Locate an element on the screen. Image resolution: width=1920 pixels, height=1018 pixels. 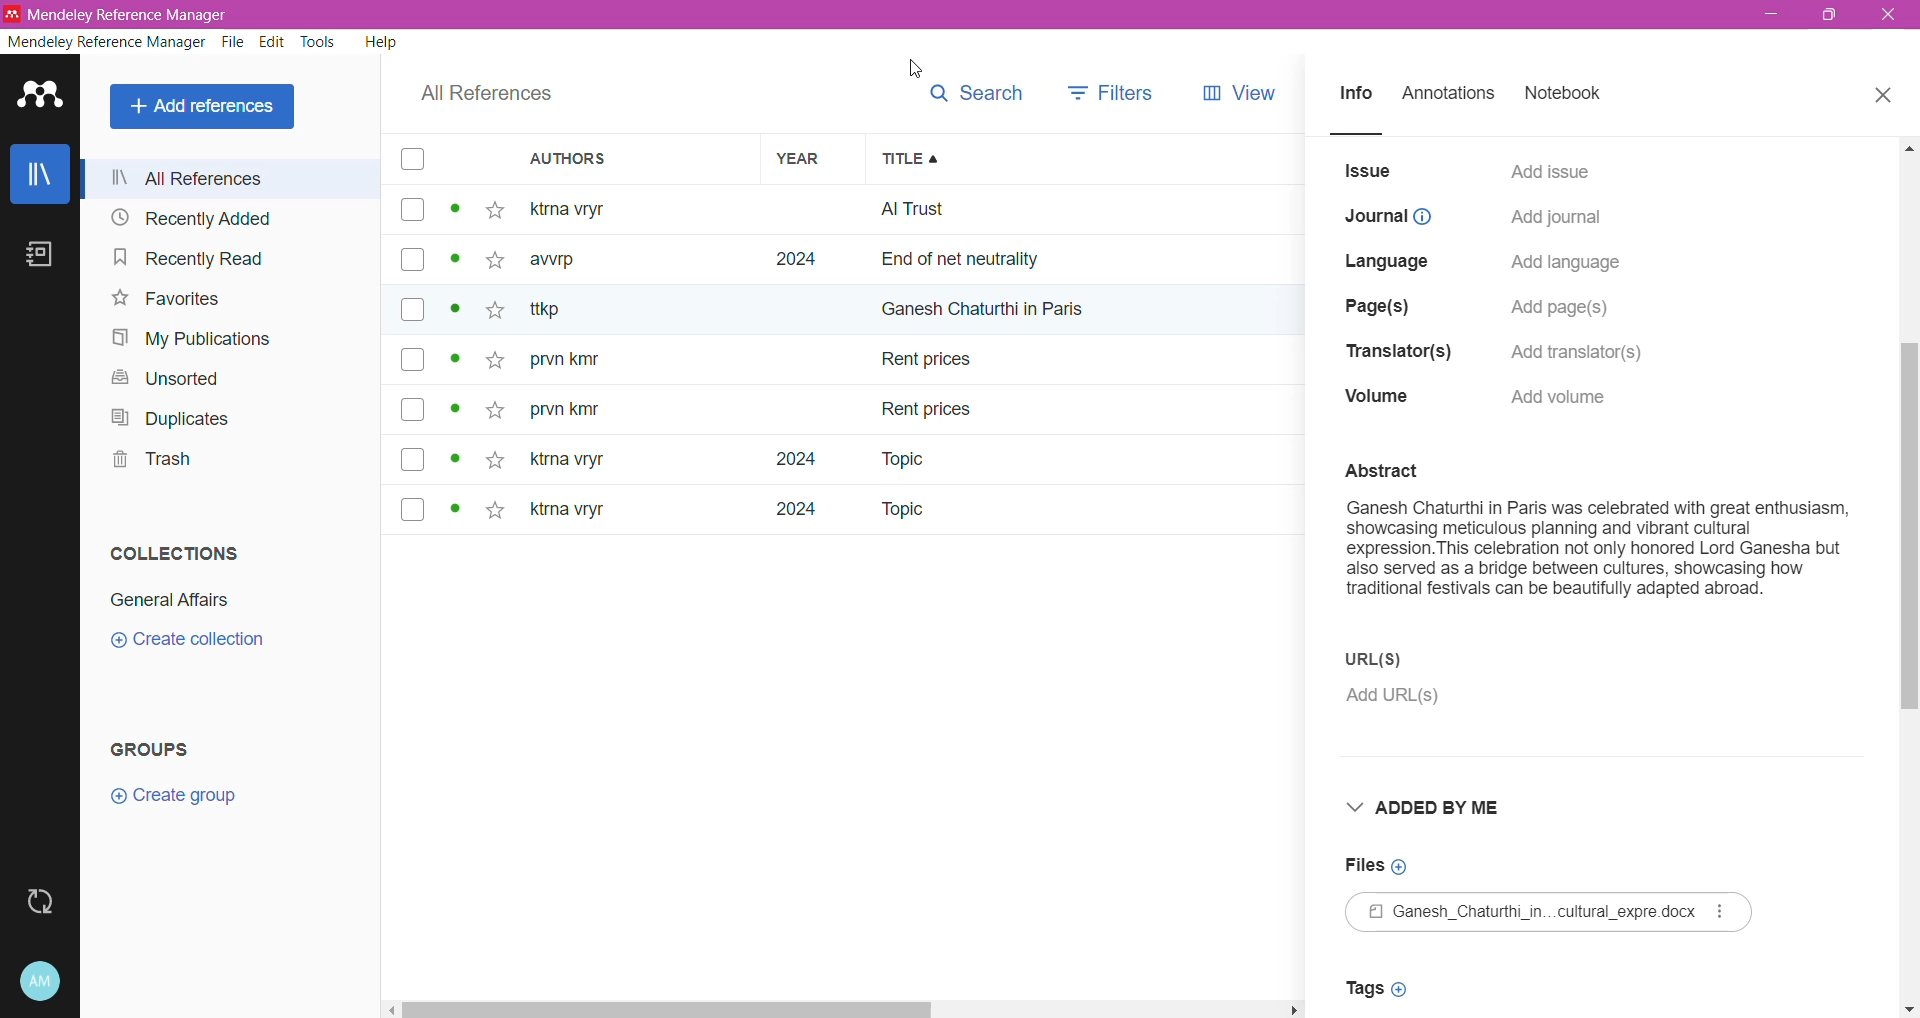
My Publications is located at coordinates (200, 340).